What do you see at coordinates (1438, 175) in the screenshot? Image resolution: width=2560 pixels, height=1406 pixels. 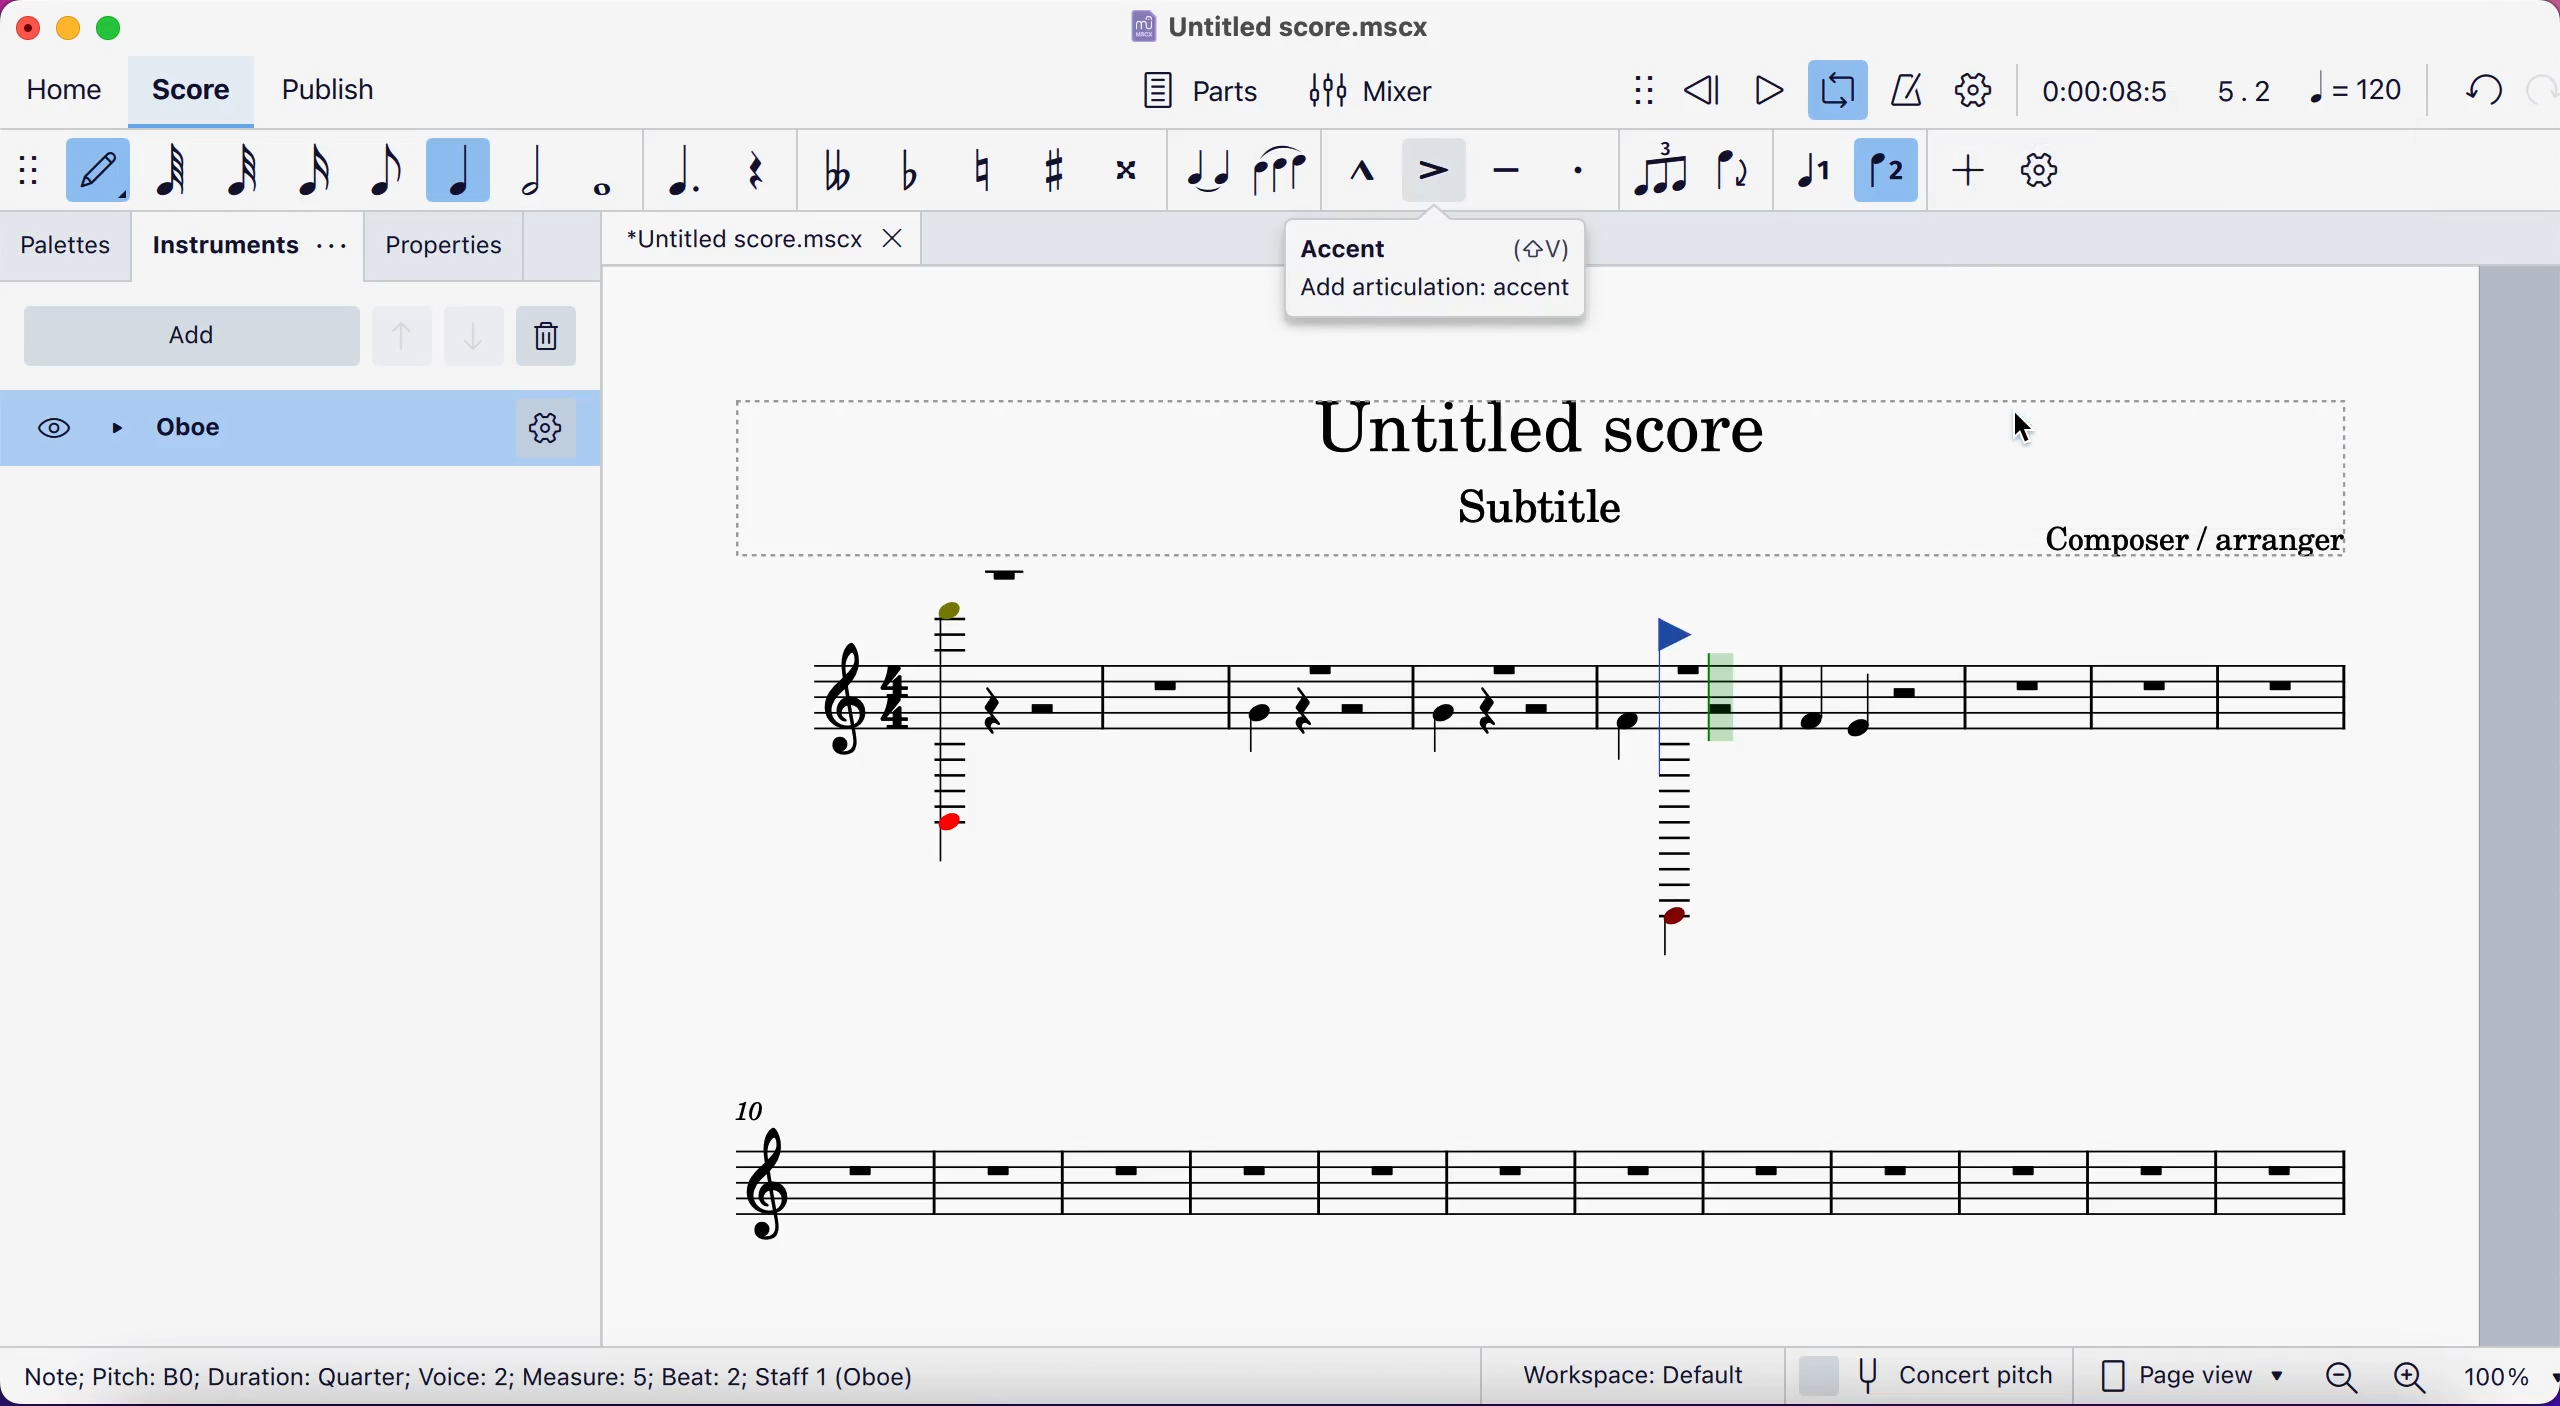 I see `accent` at bounding box center [1438, 175].